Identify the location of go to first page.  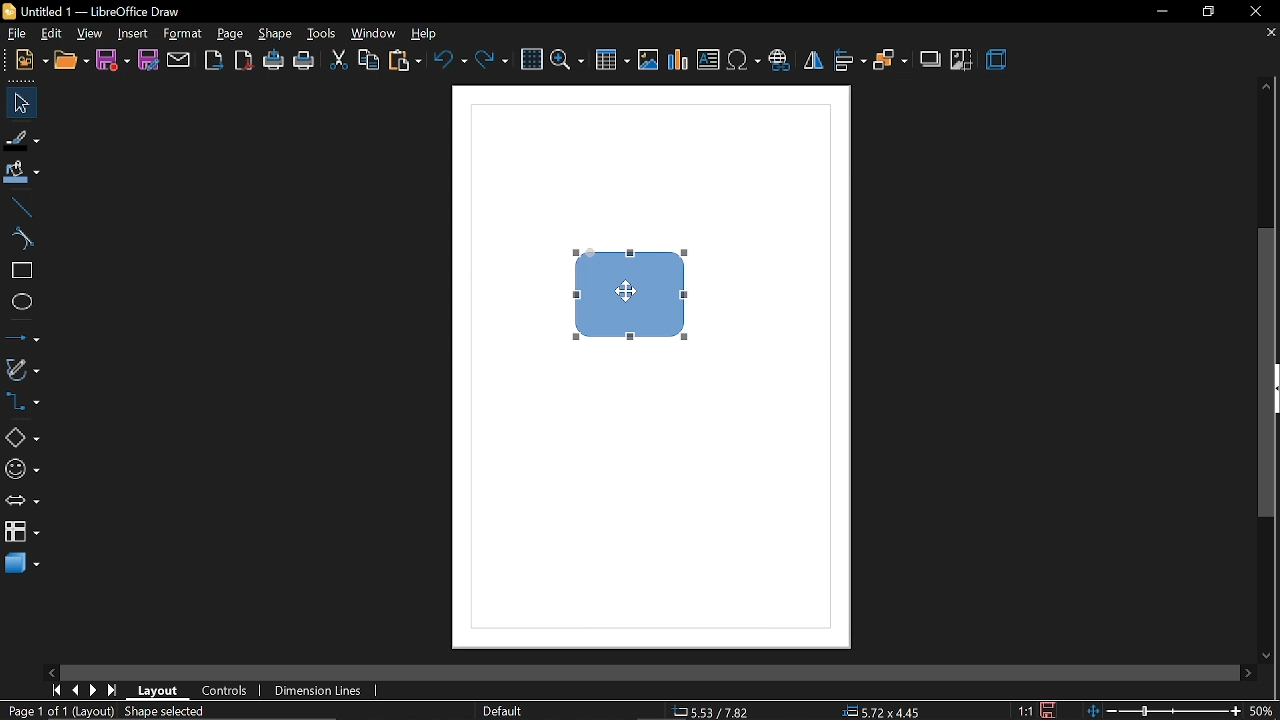
(54, 691).